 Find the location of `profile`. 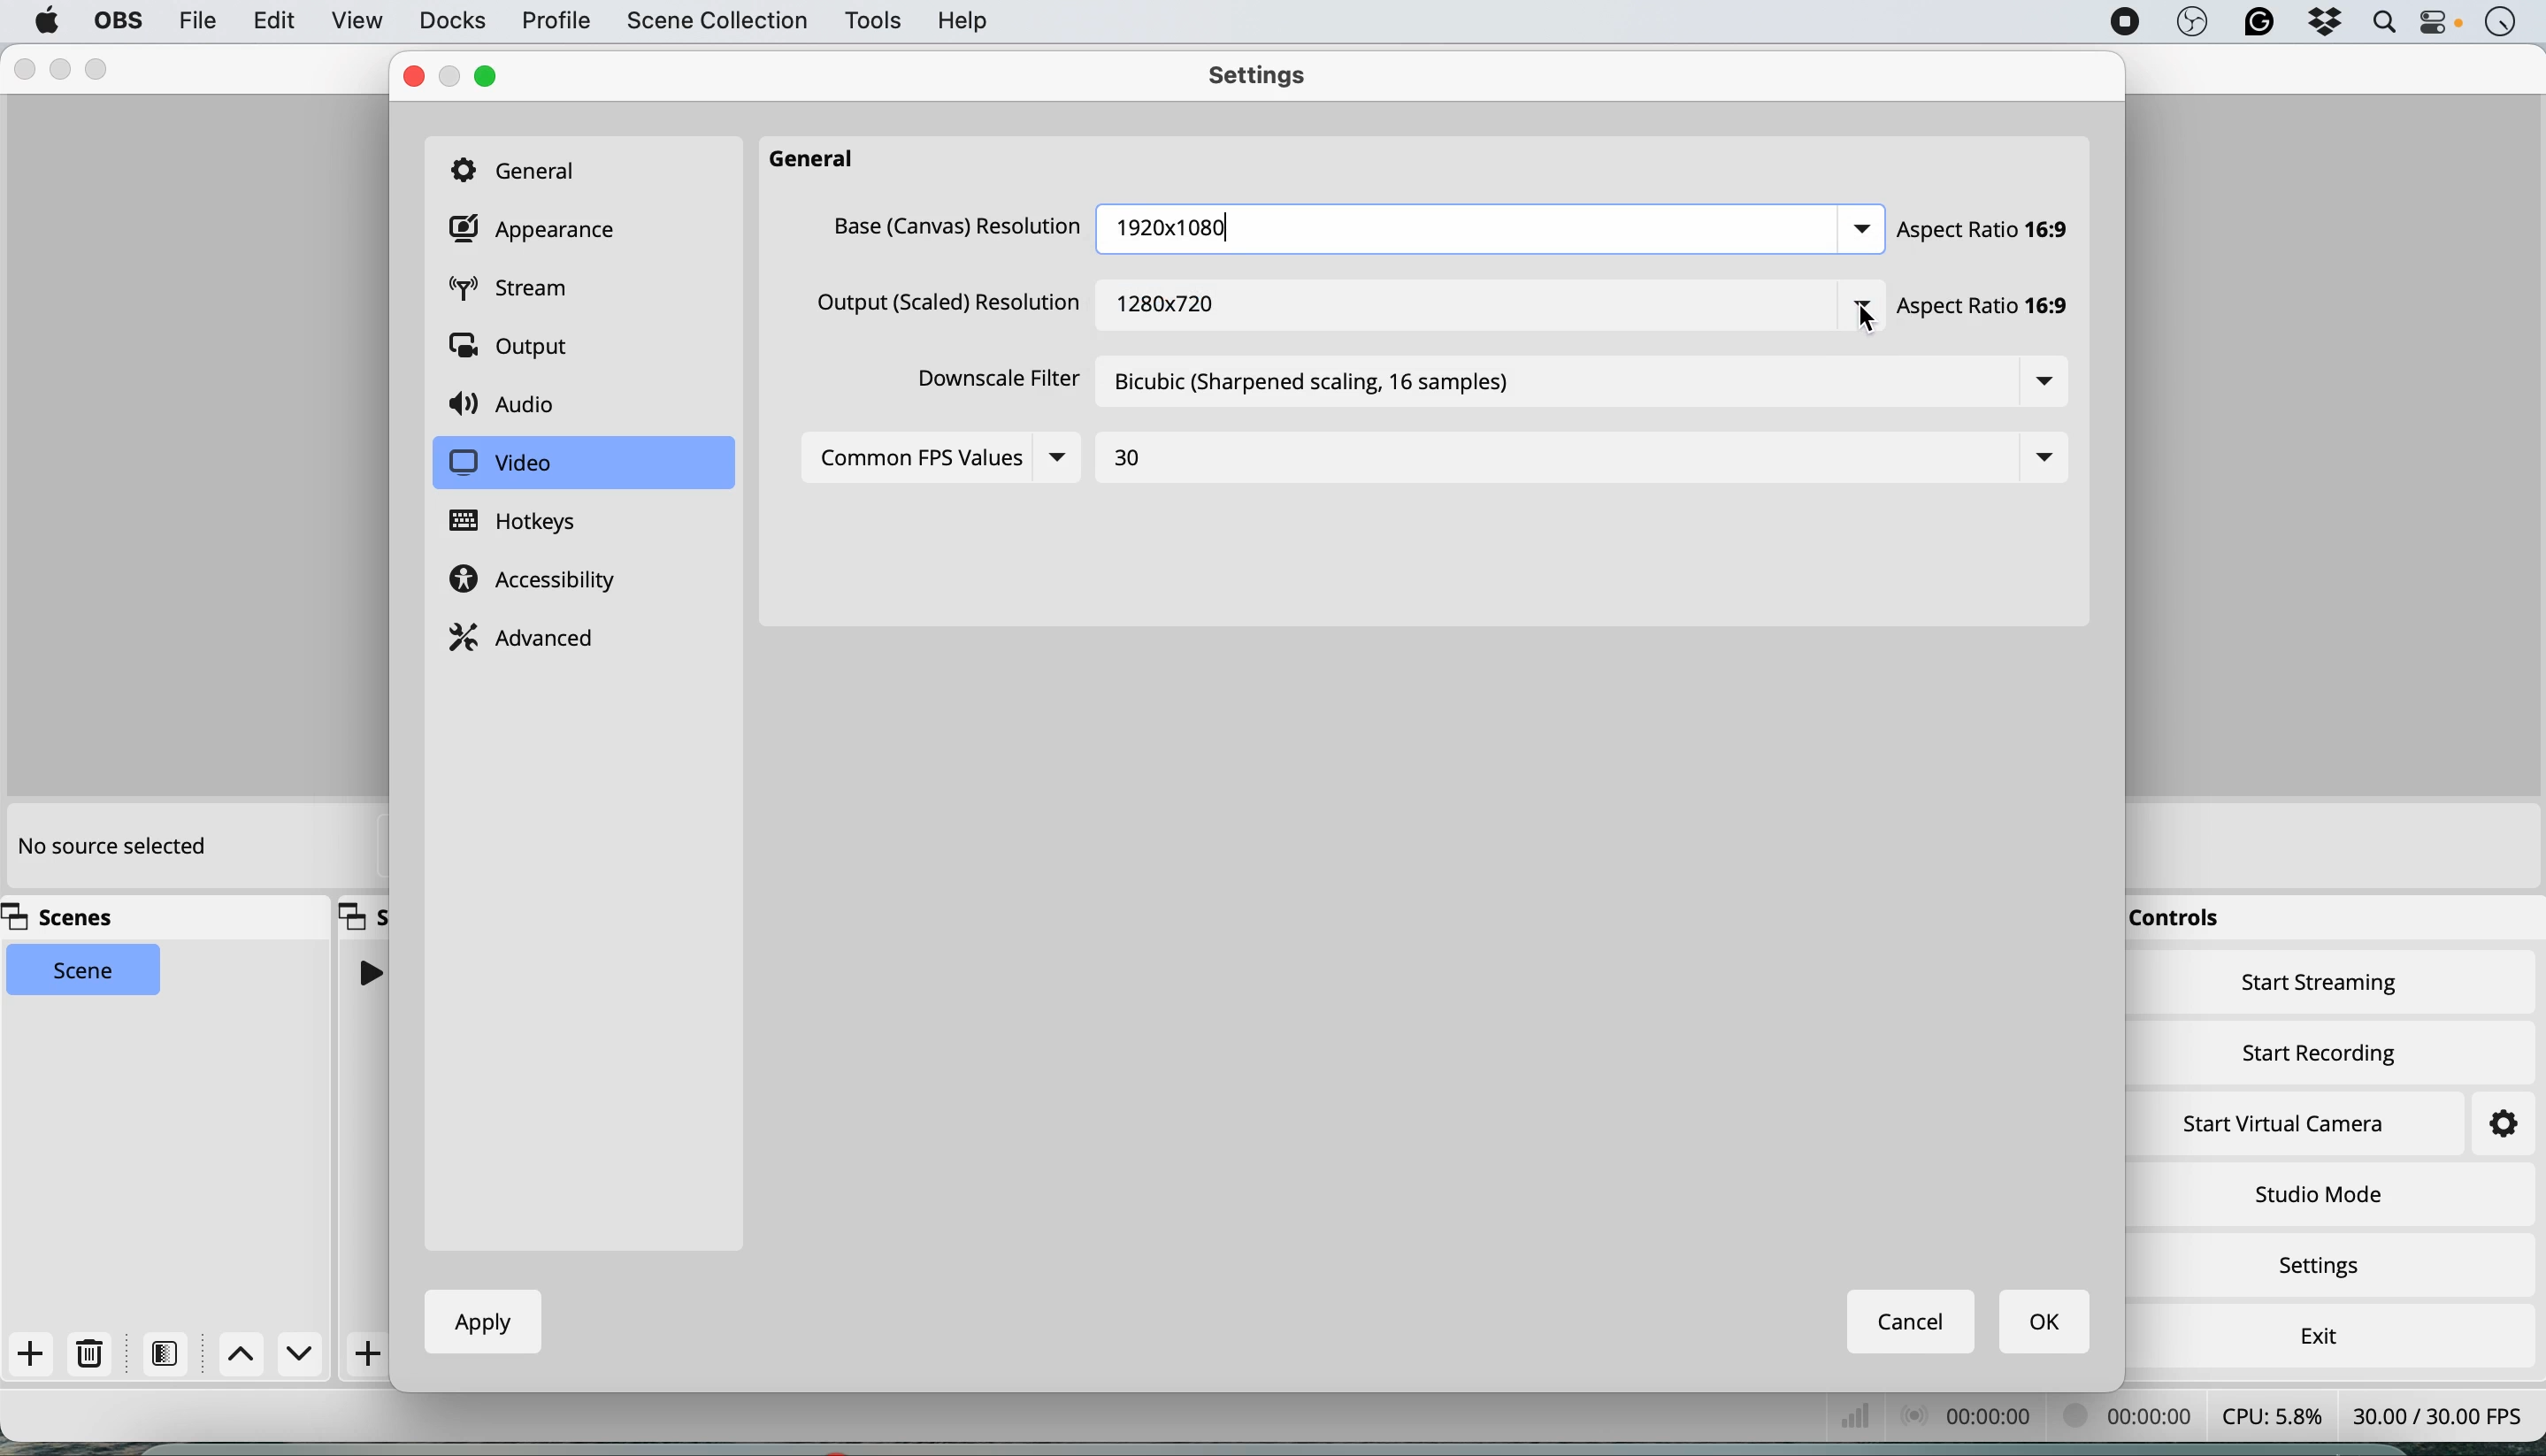

profile is located at coordinates (554, 22).